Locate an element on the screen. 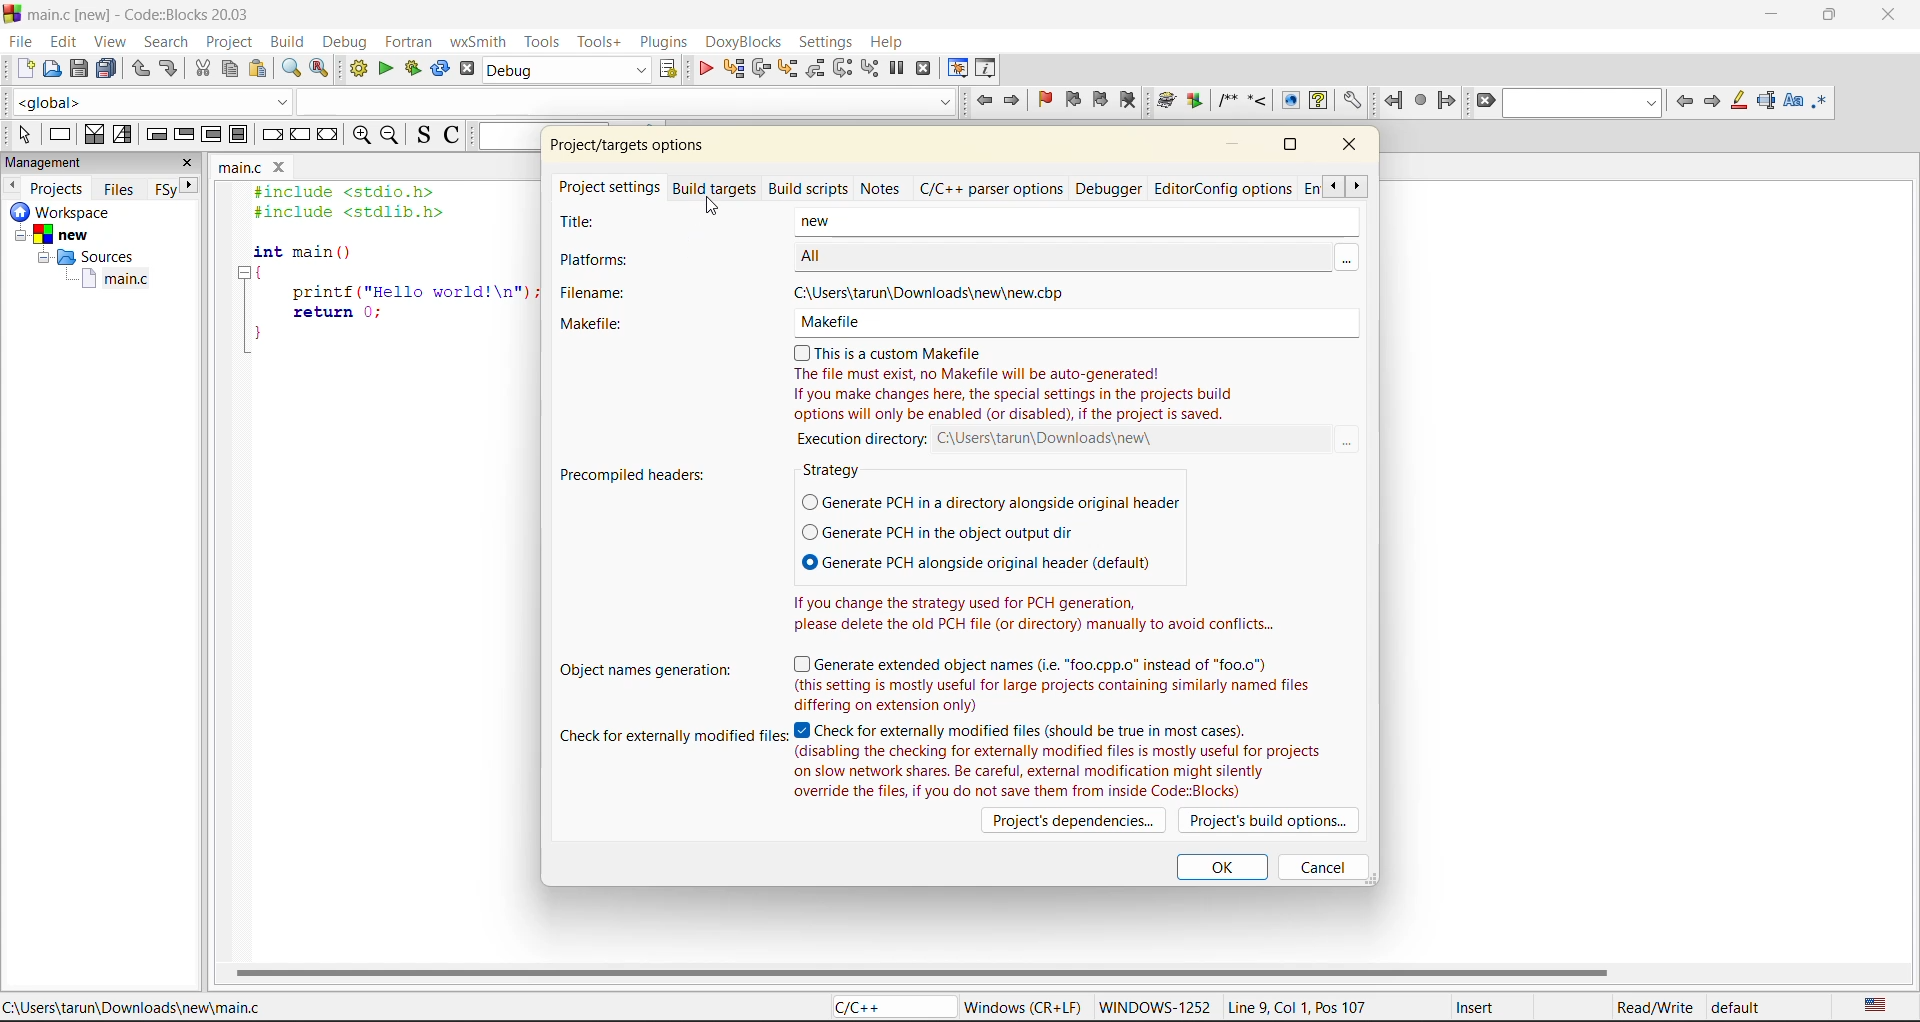 The image size is (1920, 1022). precompiled headers is located at coordinates (637, 474).